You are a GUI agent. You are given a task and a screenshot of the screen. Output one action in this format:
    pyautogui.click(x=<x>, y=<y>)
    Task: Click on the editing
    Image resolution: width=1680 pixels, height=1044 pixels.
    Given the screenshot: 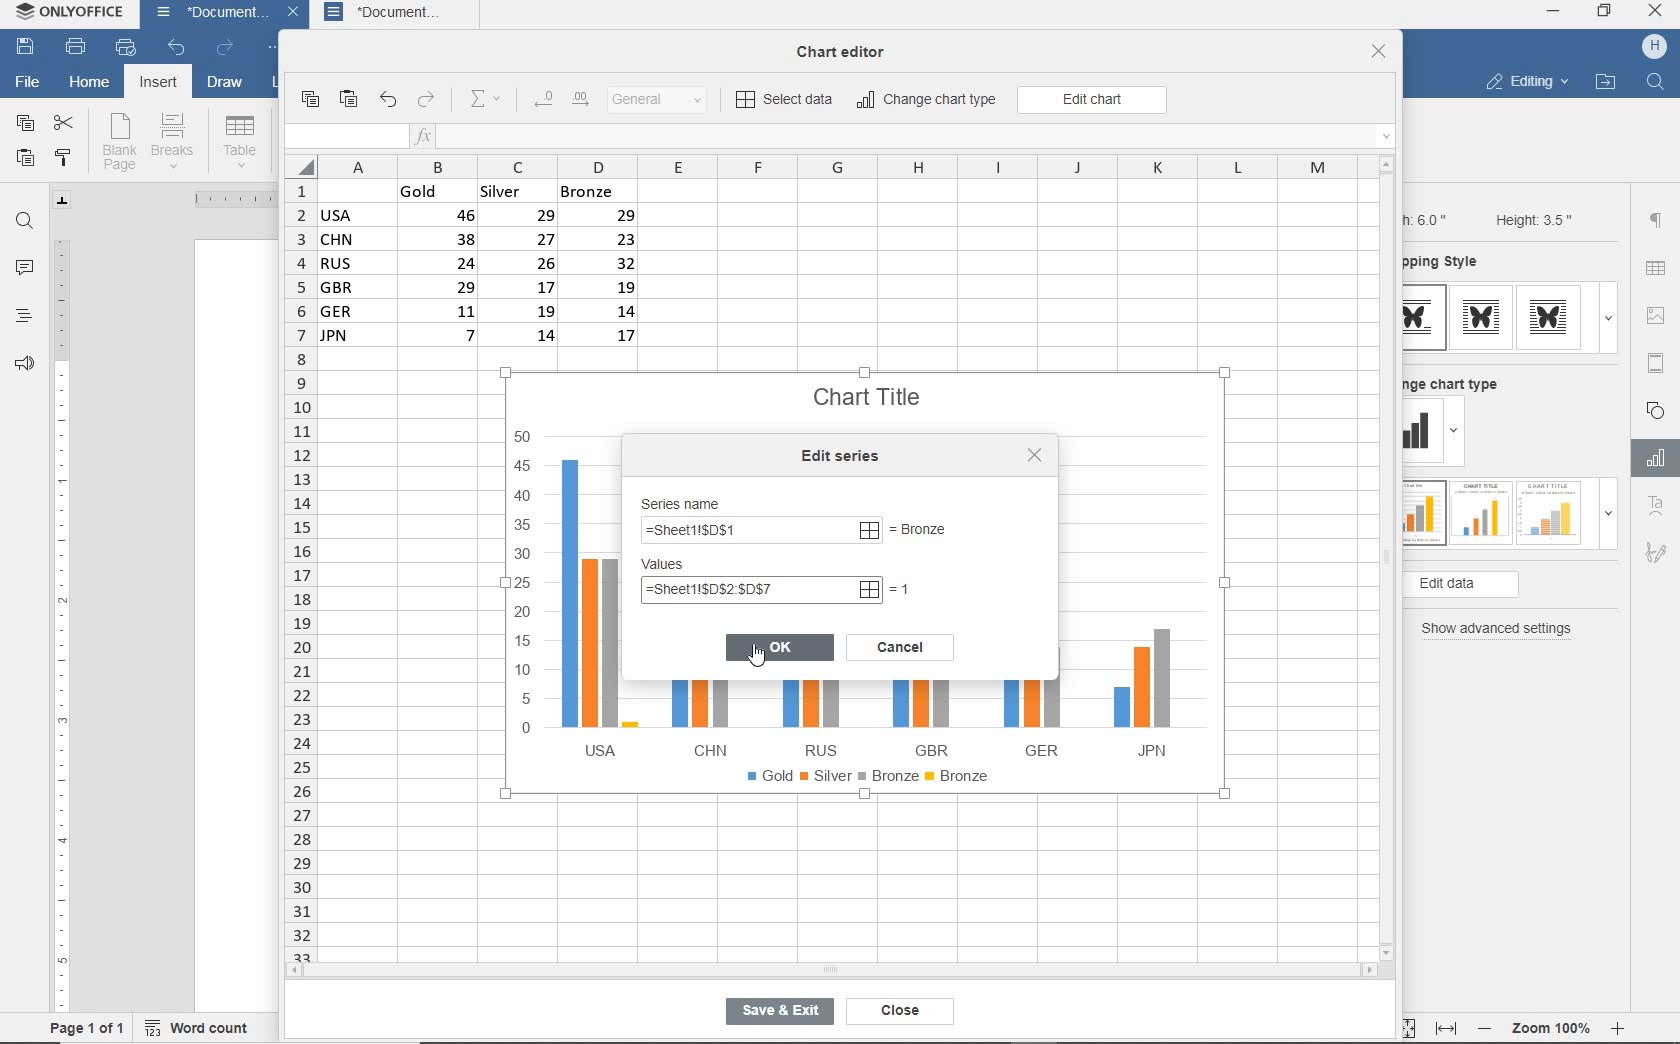 What is the action you would take?
    pyautogui.click(x=1526, y=84)
    